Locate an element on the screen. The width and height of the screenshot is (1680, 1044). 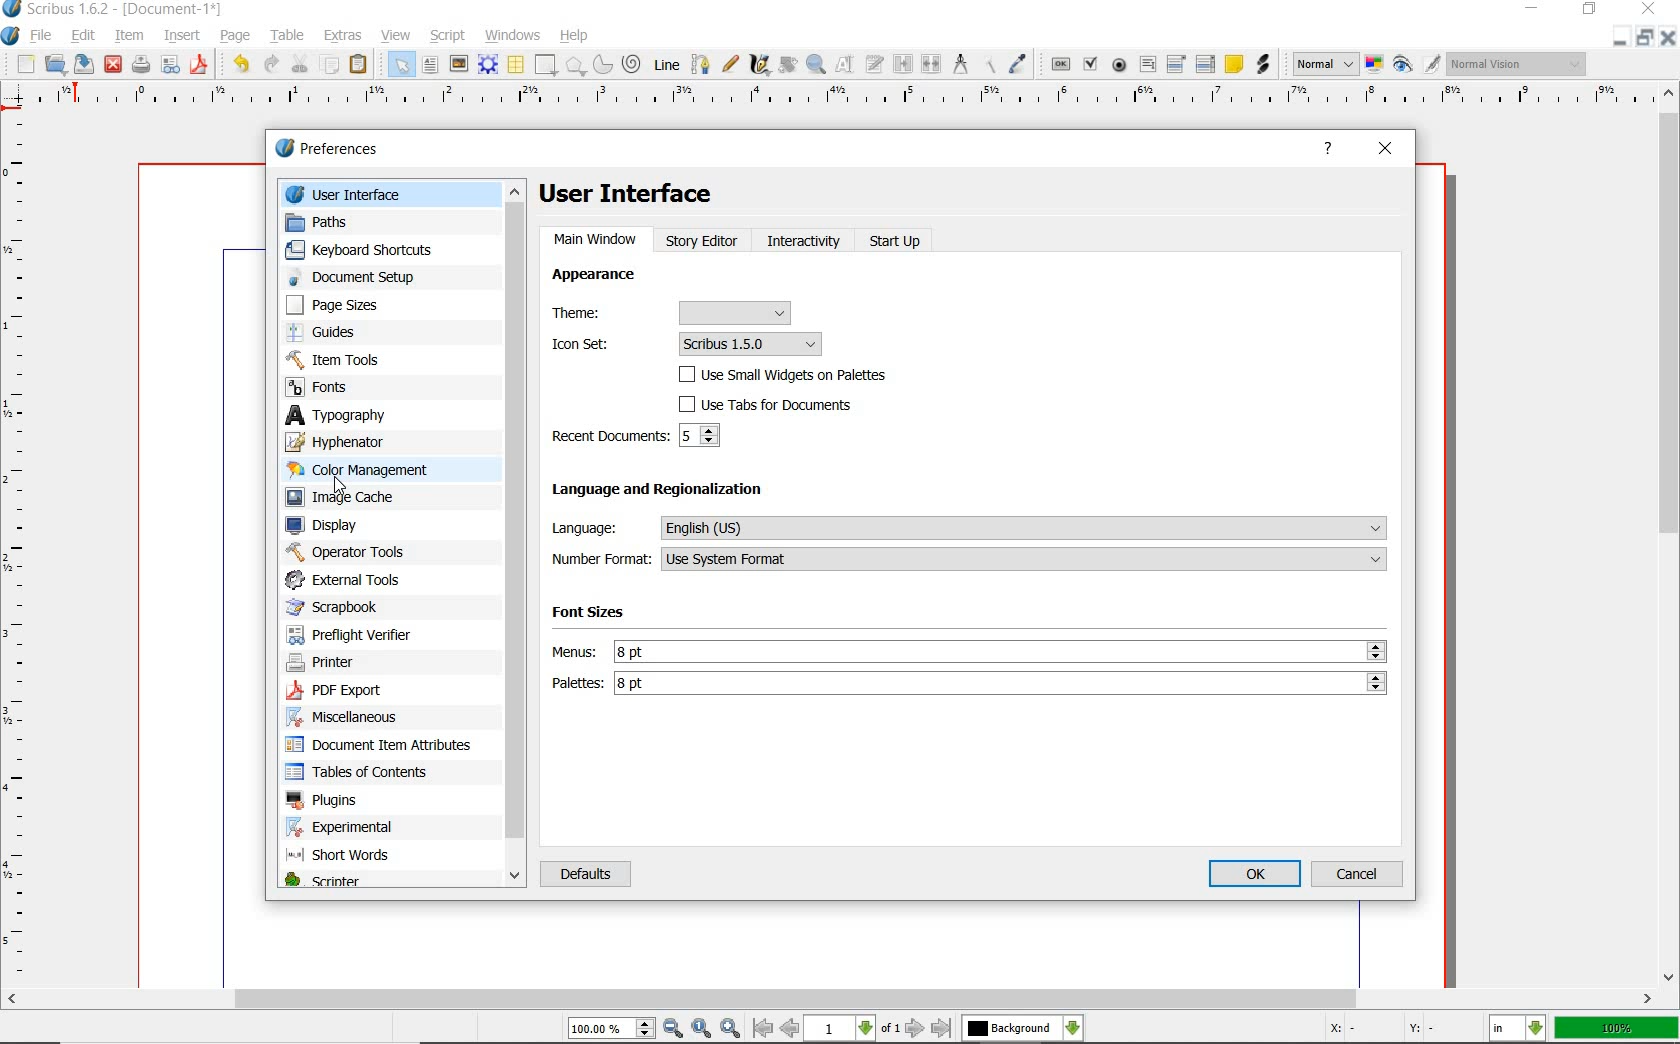
table is located at coordinates (288, 34).